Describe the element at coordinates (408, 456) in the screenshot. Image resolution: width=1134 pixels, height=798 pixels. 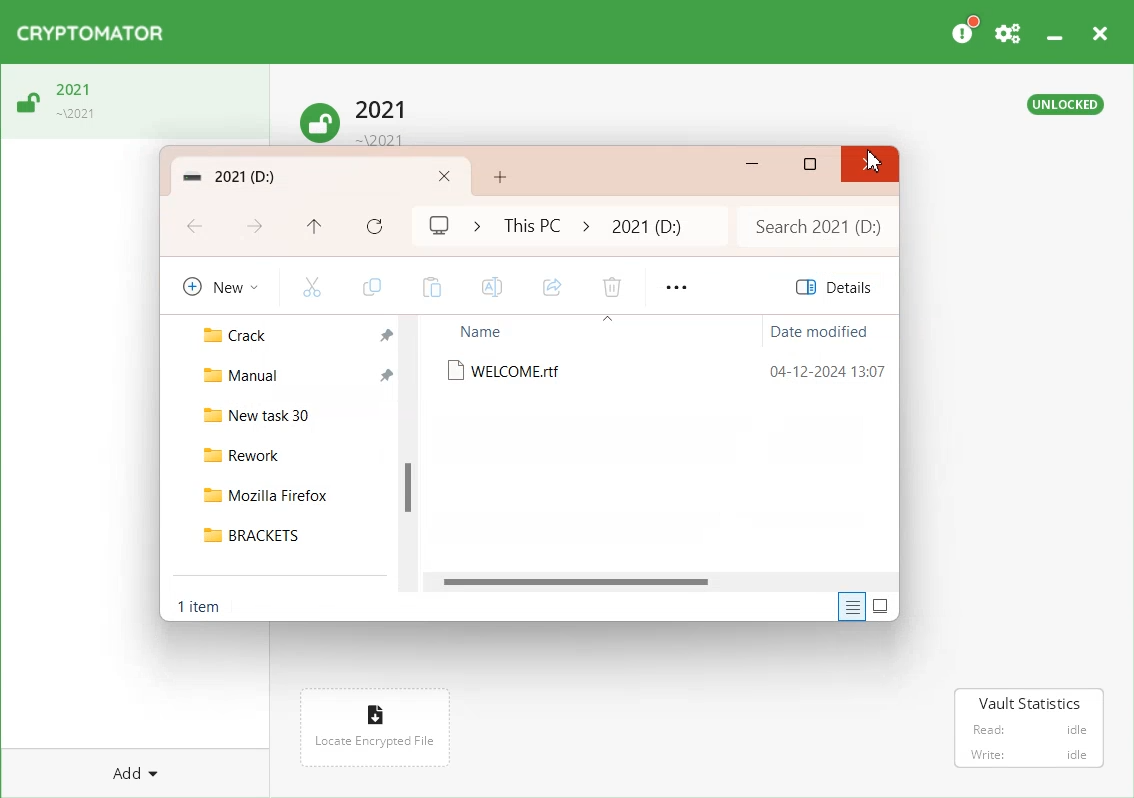
I see `Vertical Scroll Bar` at that location.